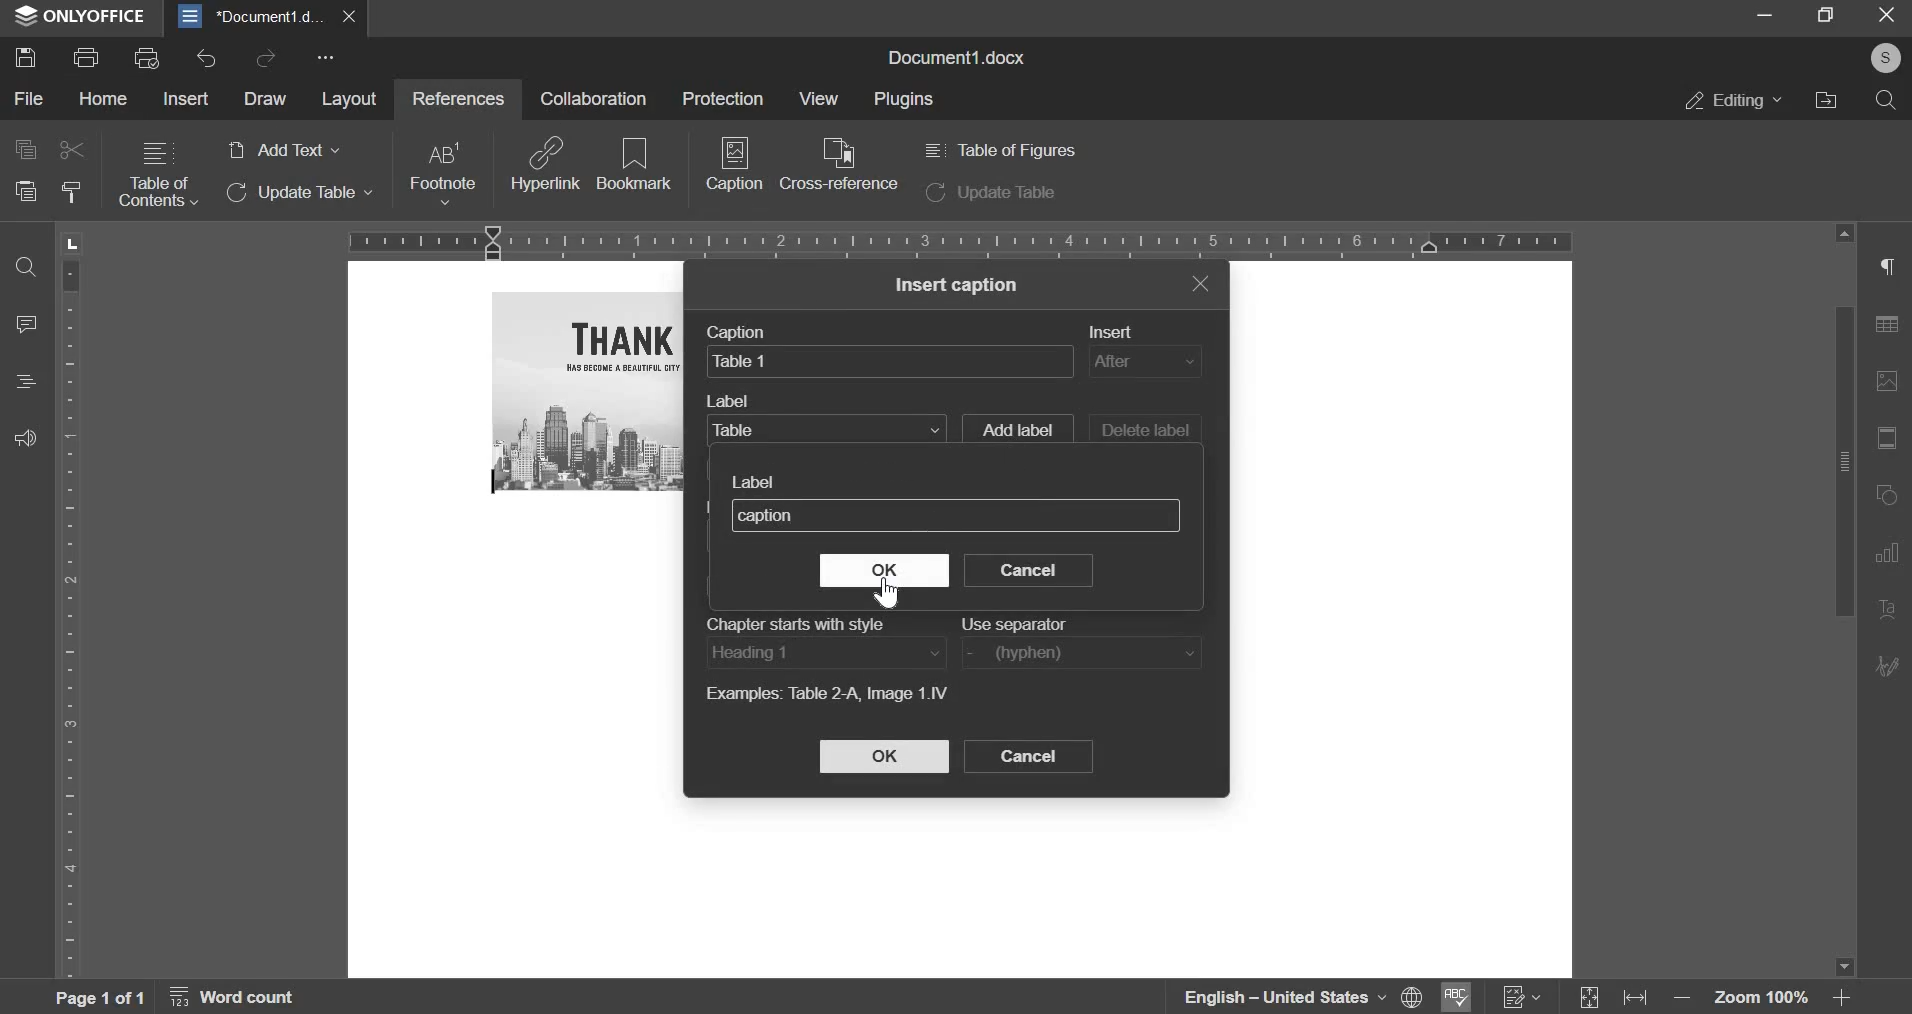  What do you see at coordinates (441, 173) in the screenshot?
I see `footnote` at bounding box center [441, 173].